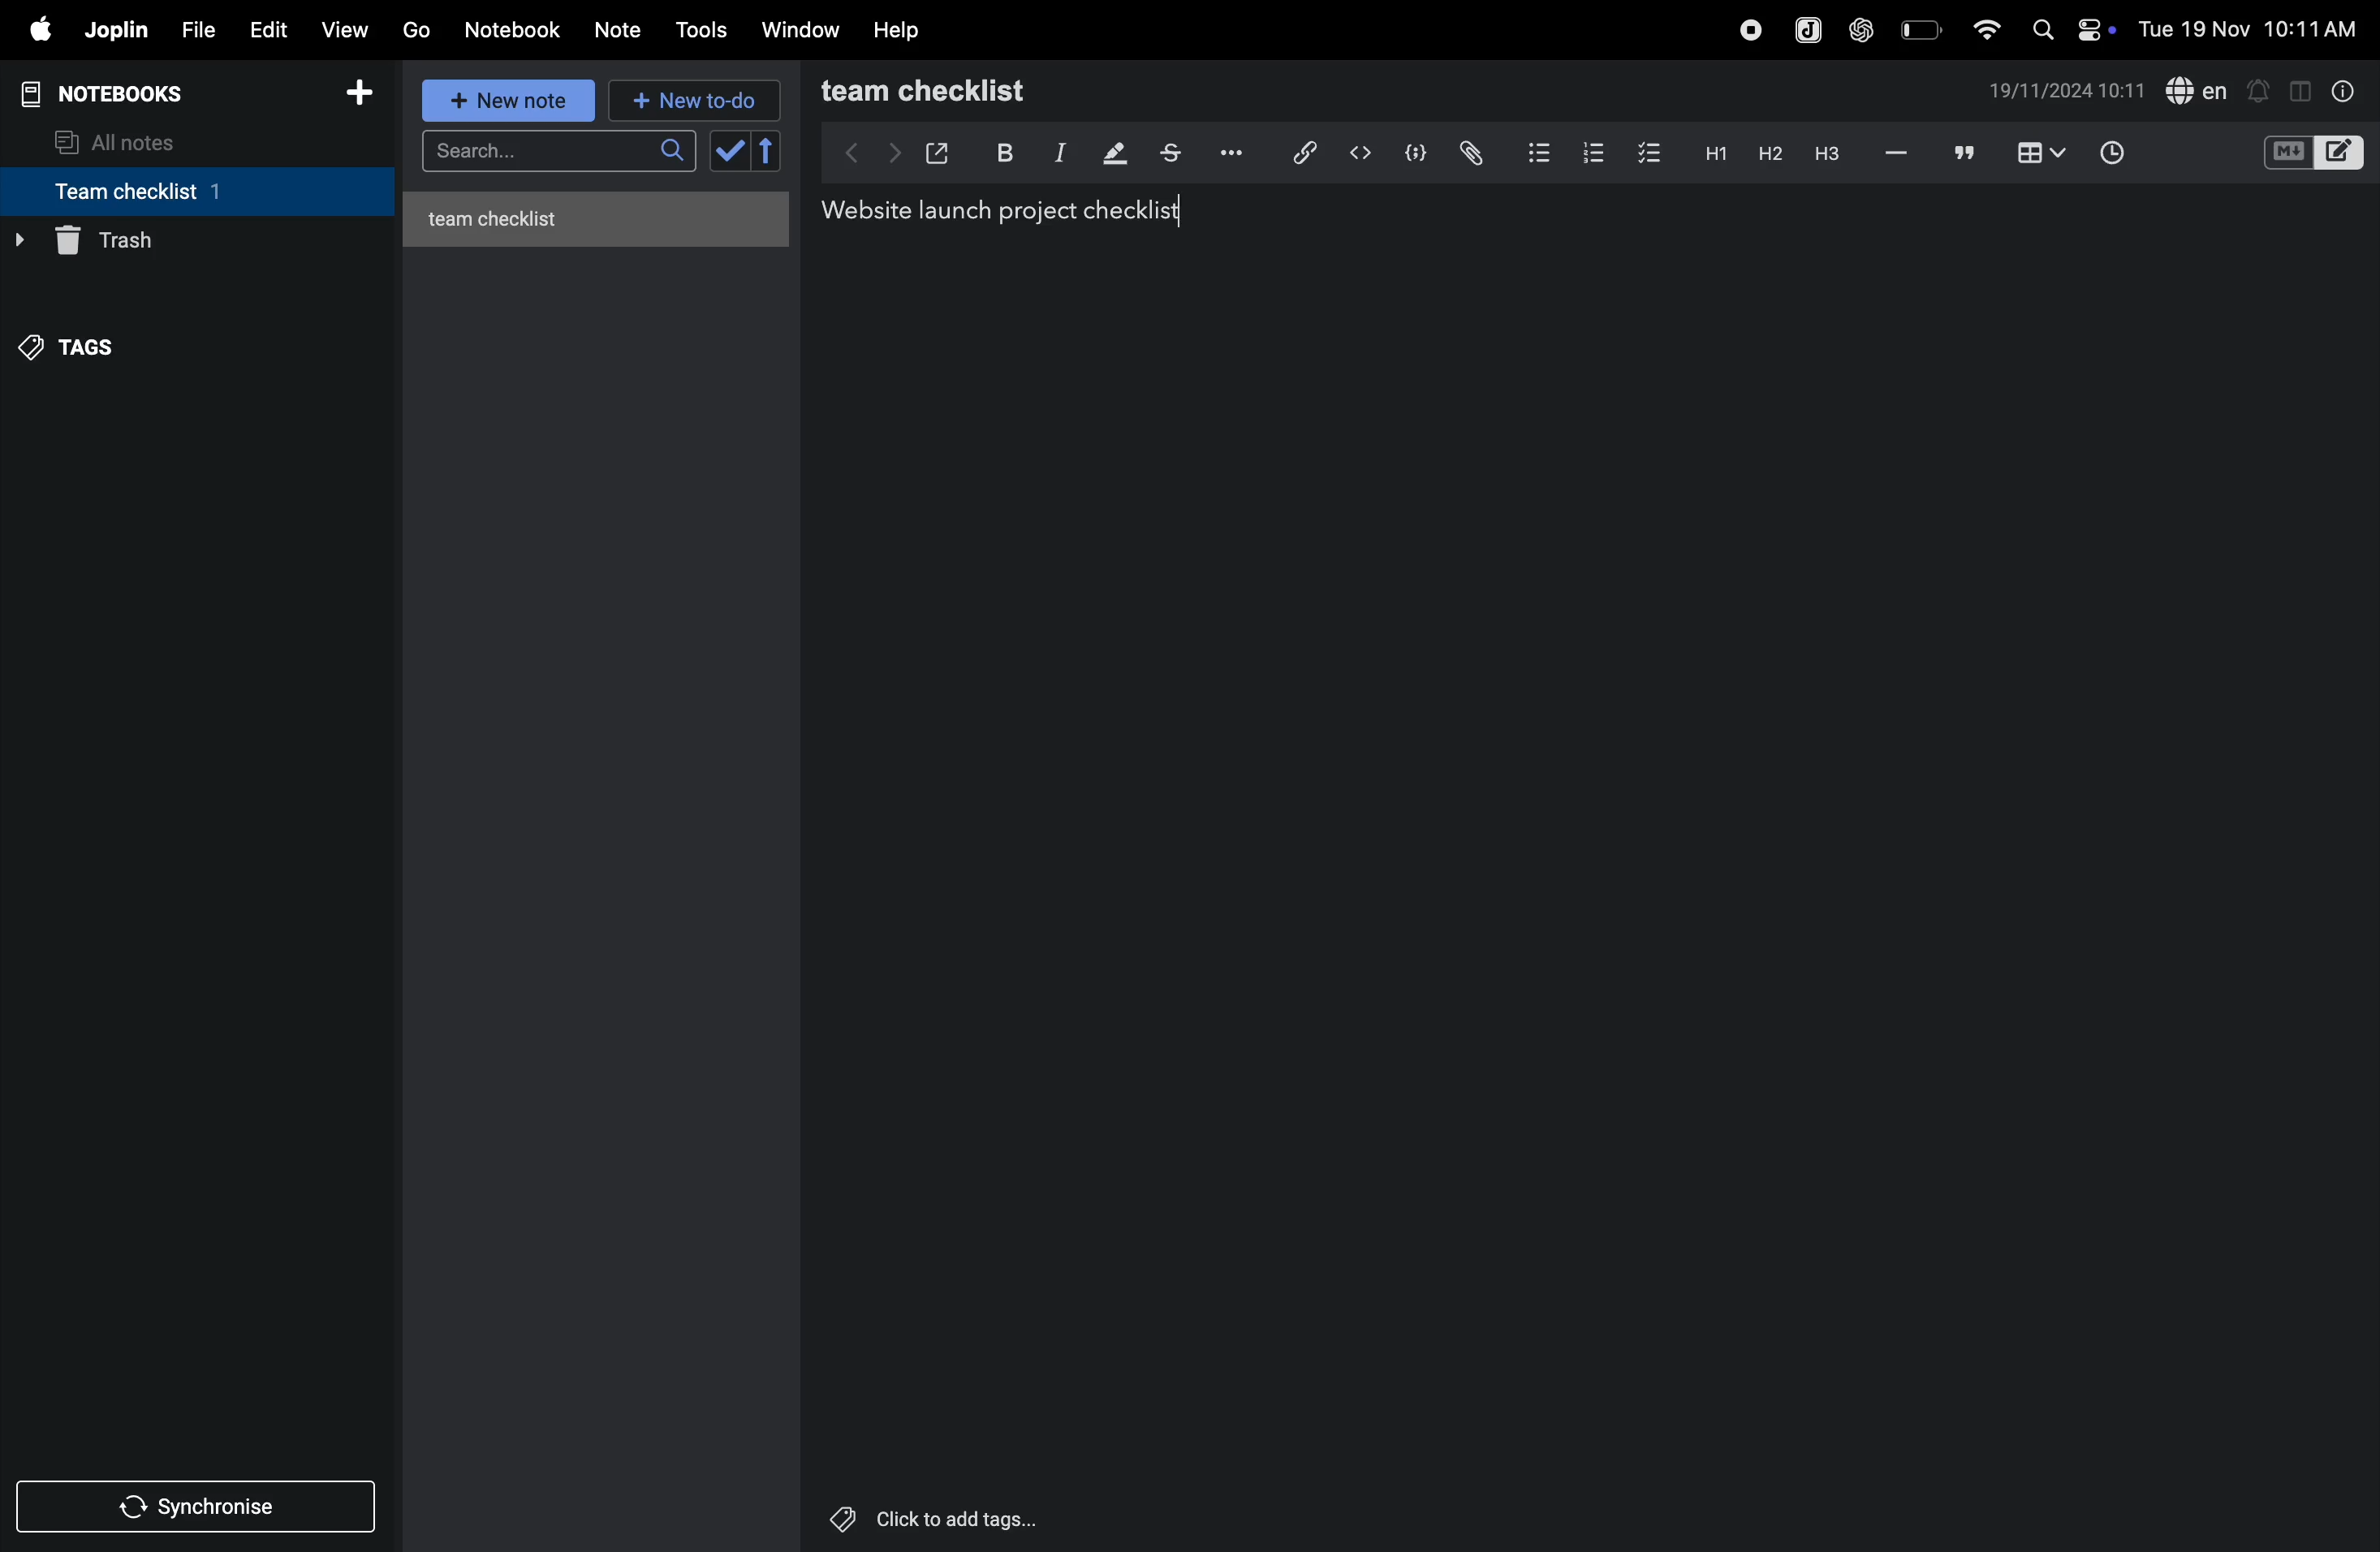  Describe the element at coordinates (2114, 150) in the screenshot. I see `time` at that location.